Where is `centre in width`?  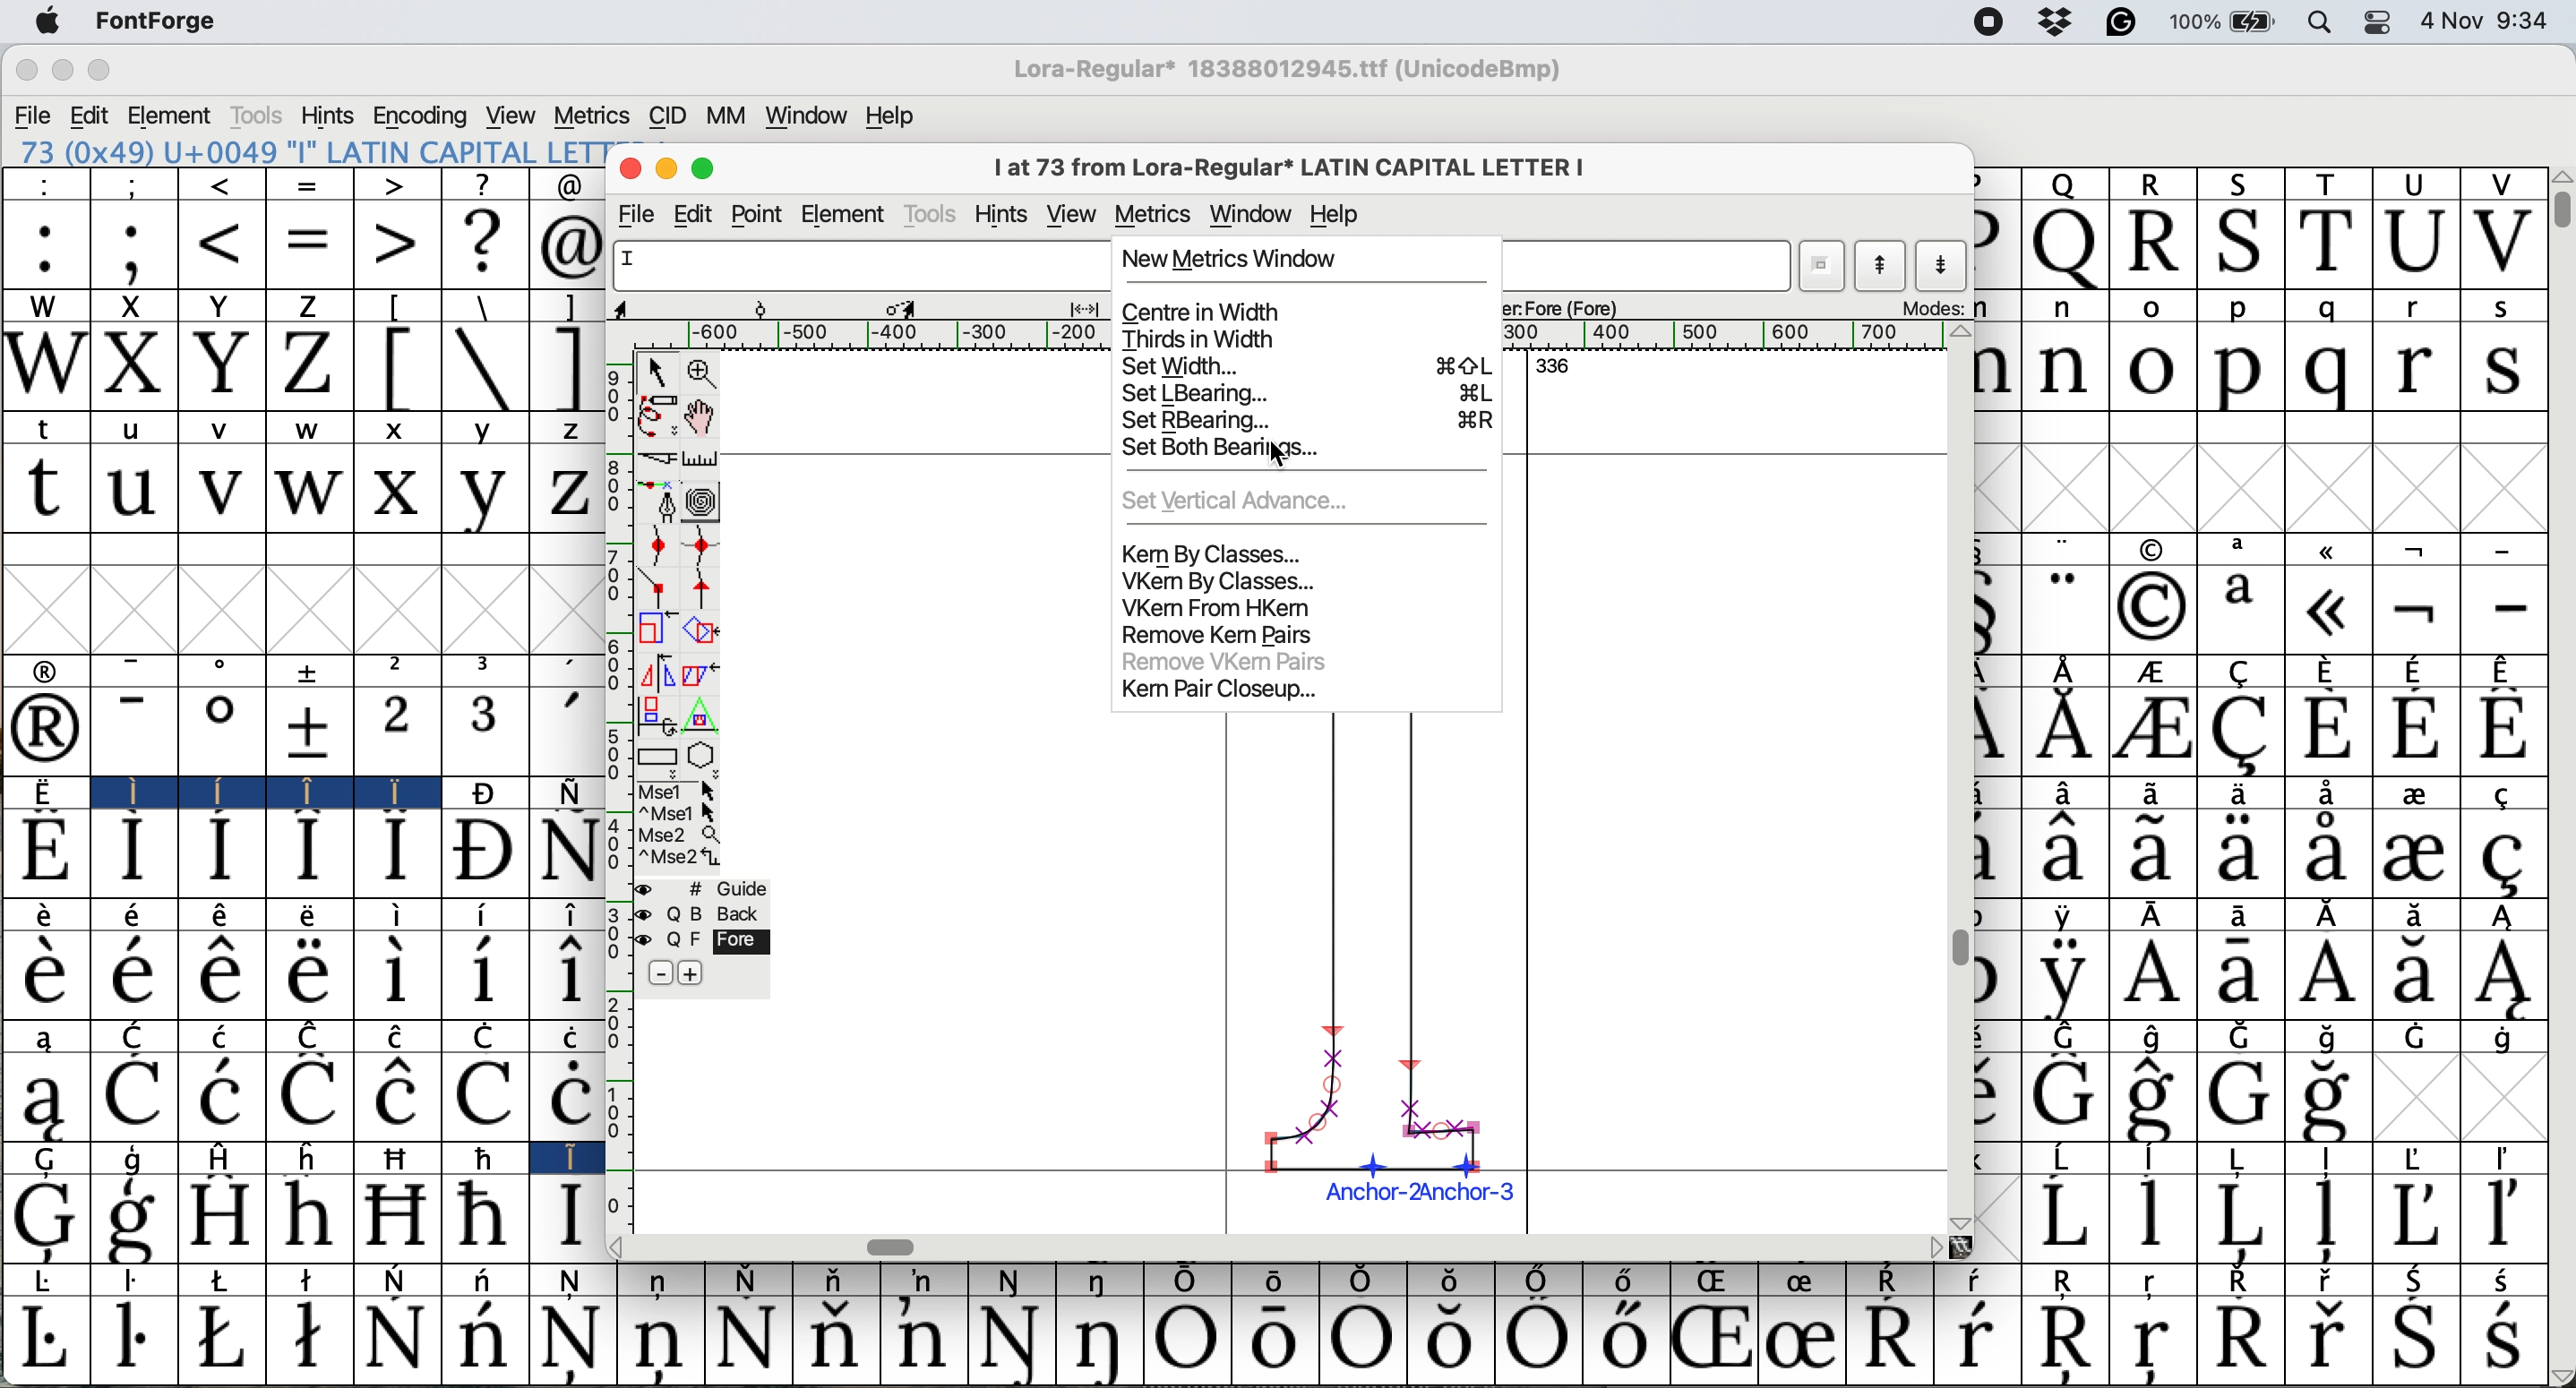 centre in width is located at coordinates (1211, 311).